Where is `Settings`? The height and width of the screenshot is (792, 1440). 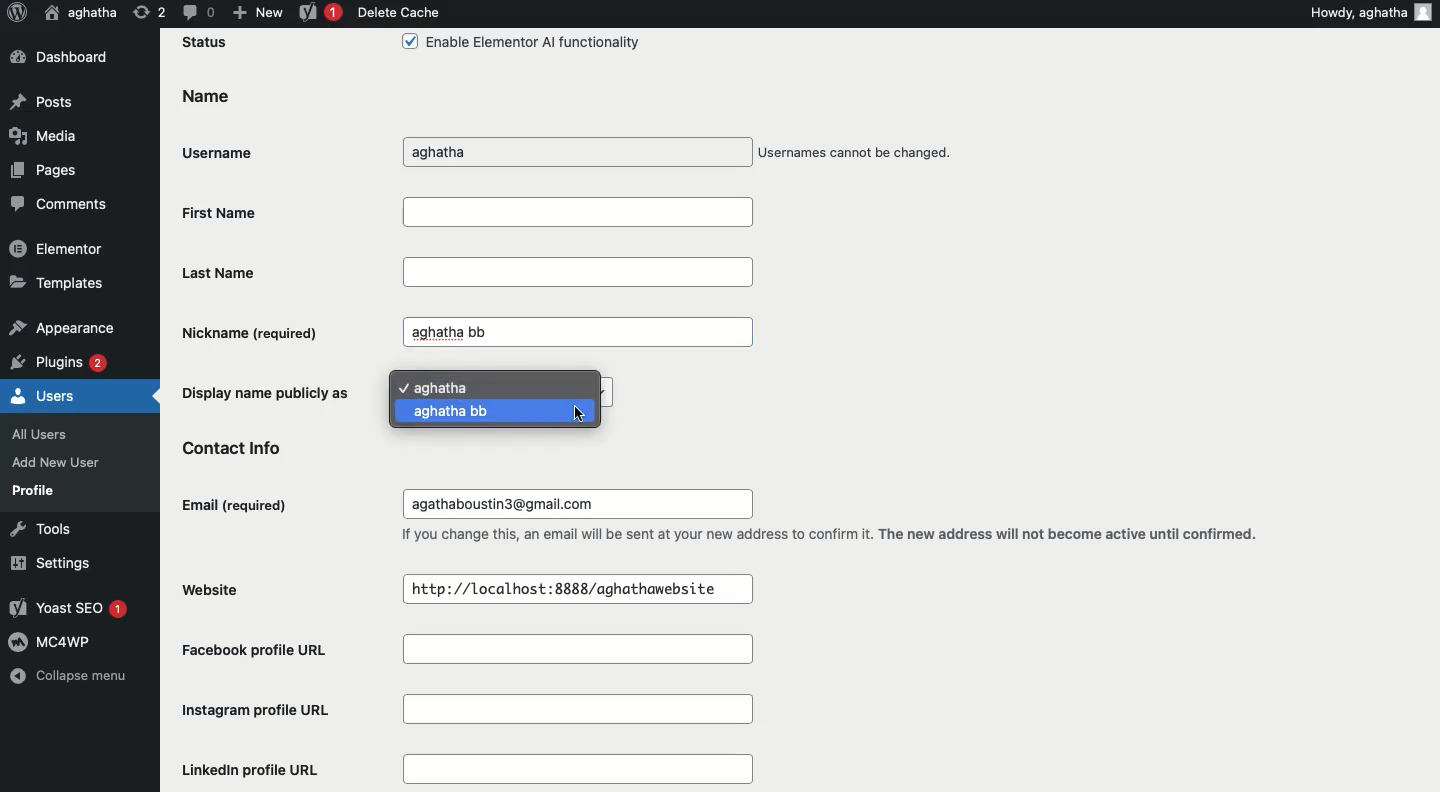
Settings is located at coordinates (47, 563).